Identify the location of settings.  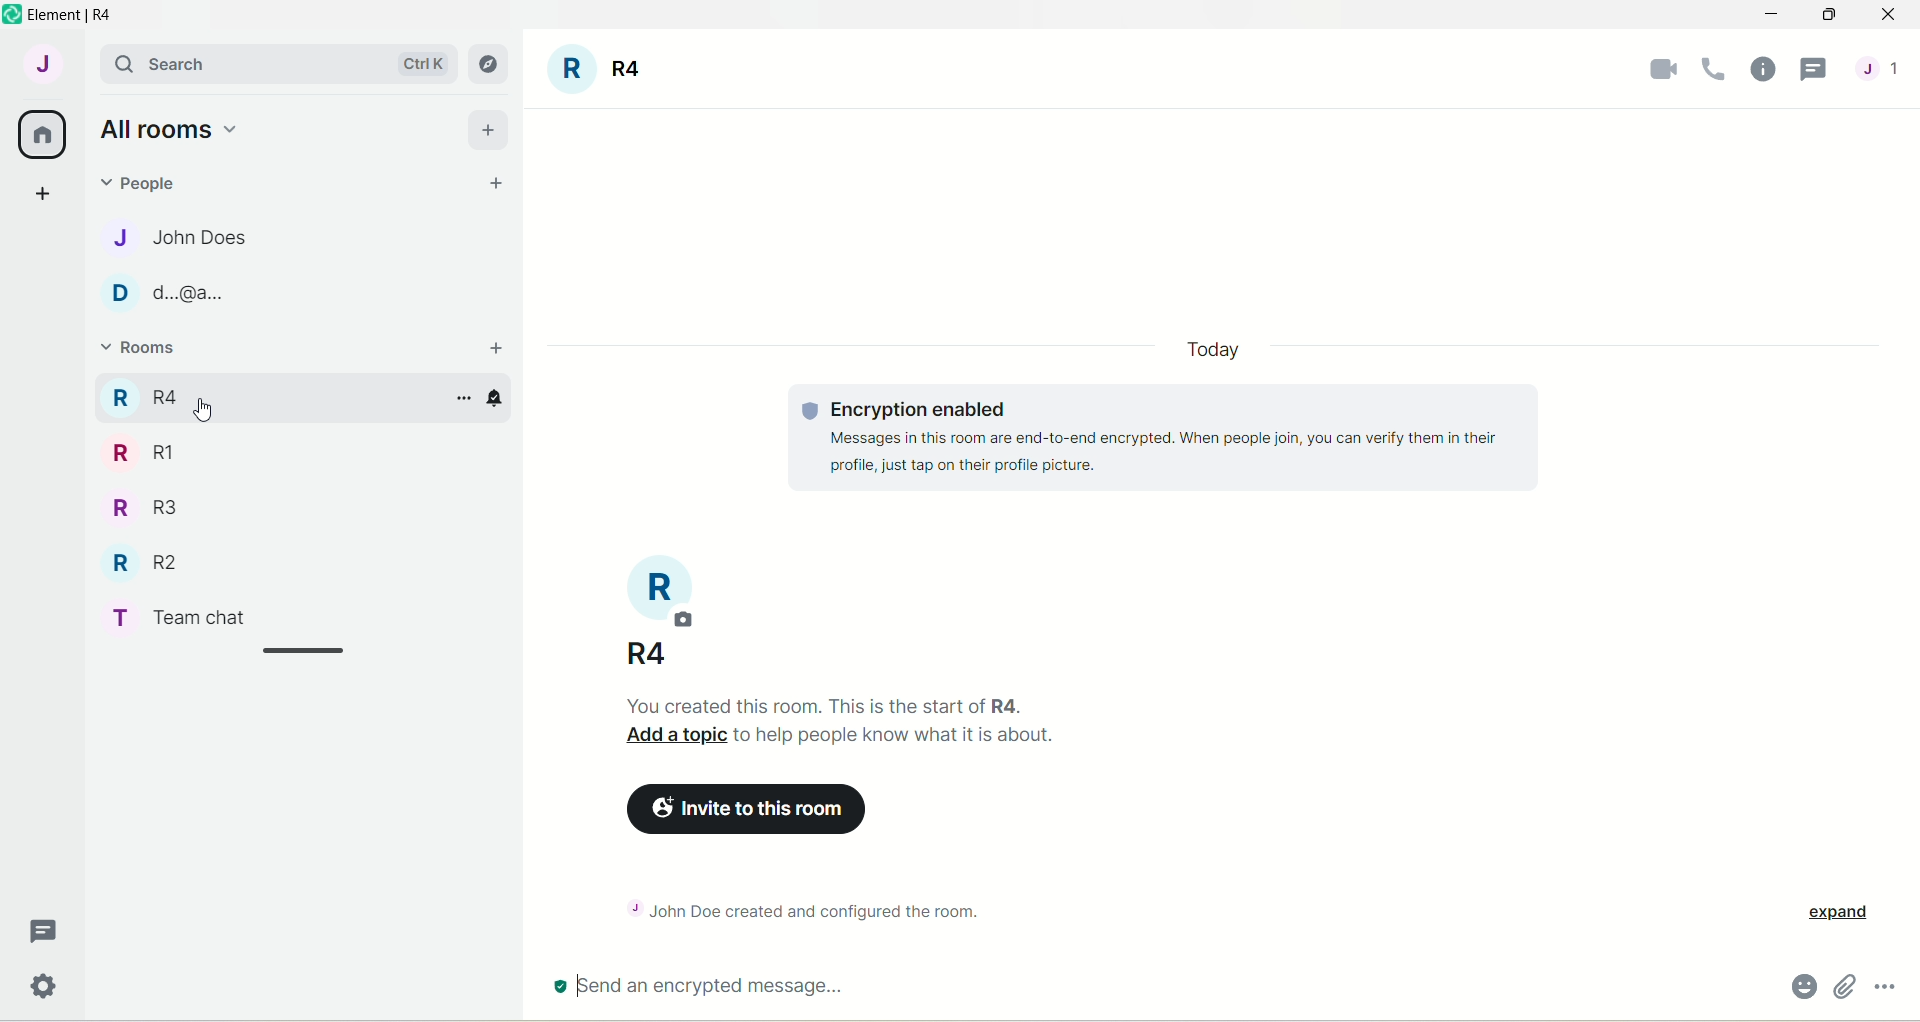
(47, 990).